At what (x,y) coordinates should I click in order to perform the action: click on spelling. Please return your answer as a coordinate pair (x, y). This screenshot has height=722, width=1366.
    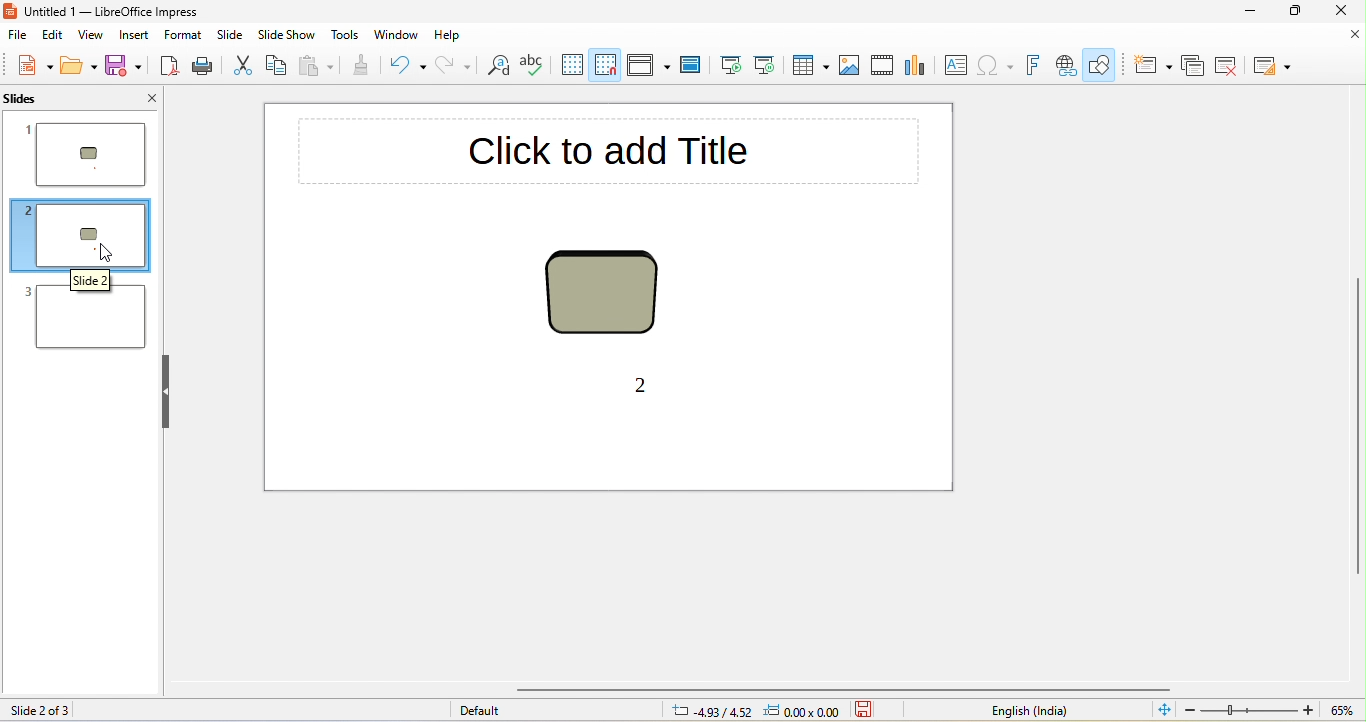
    Looking at the image, I should click on (532, 68).